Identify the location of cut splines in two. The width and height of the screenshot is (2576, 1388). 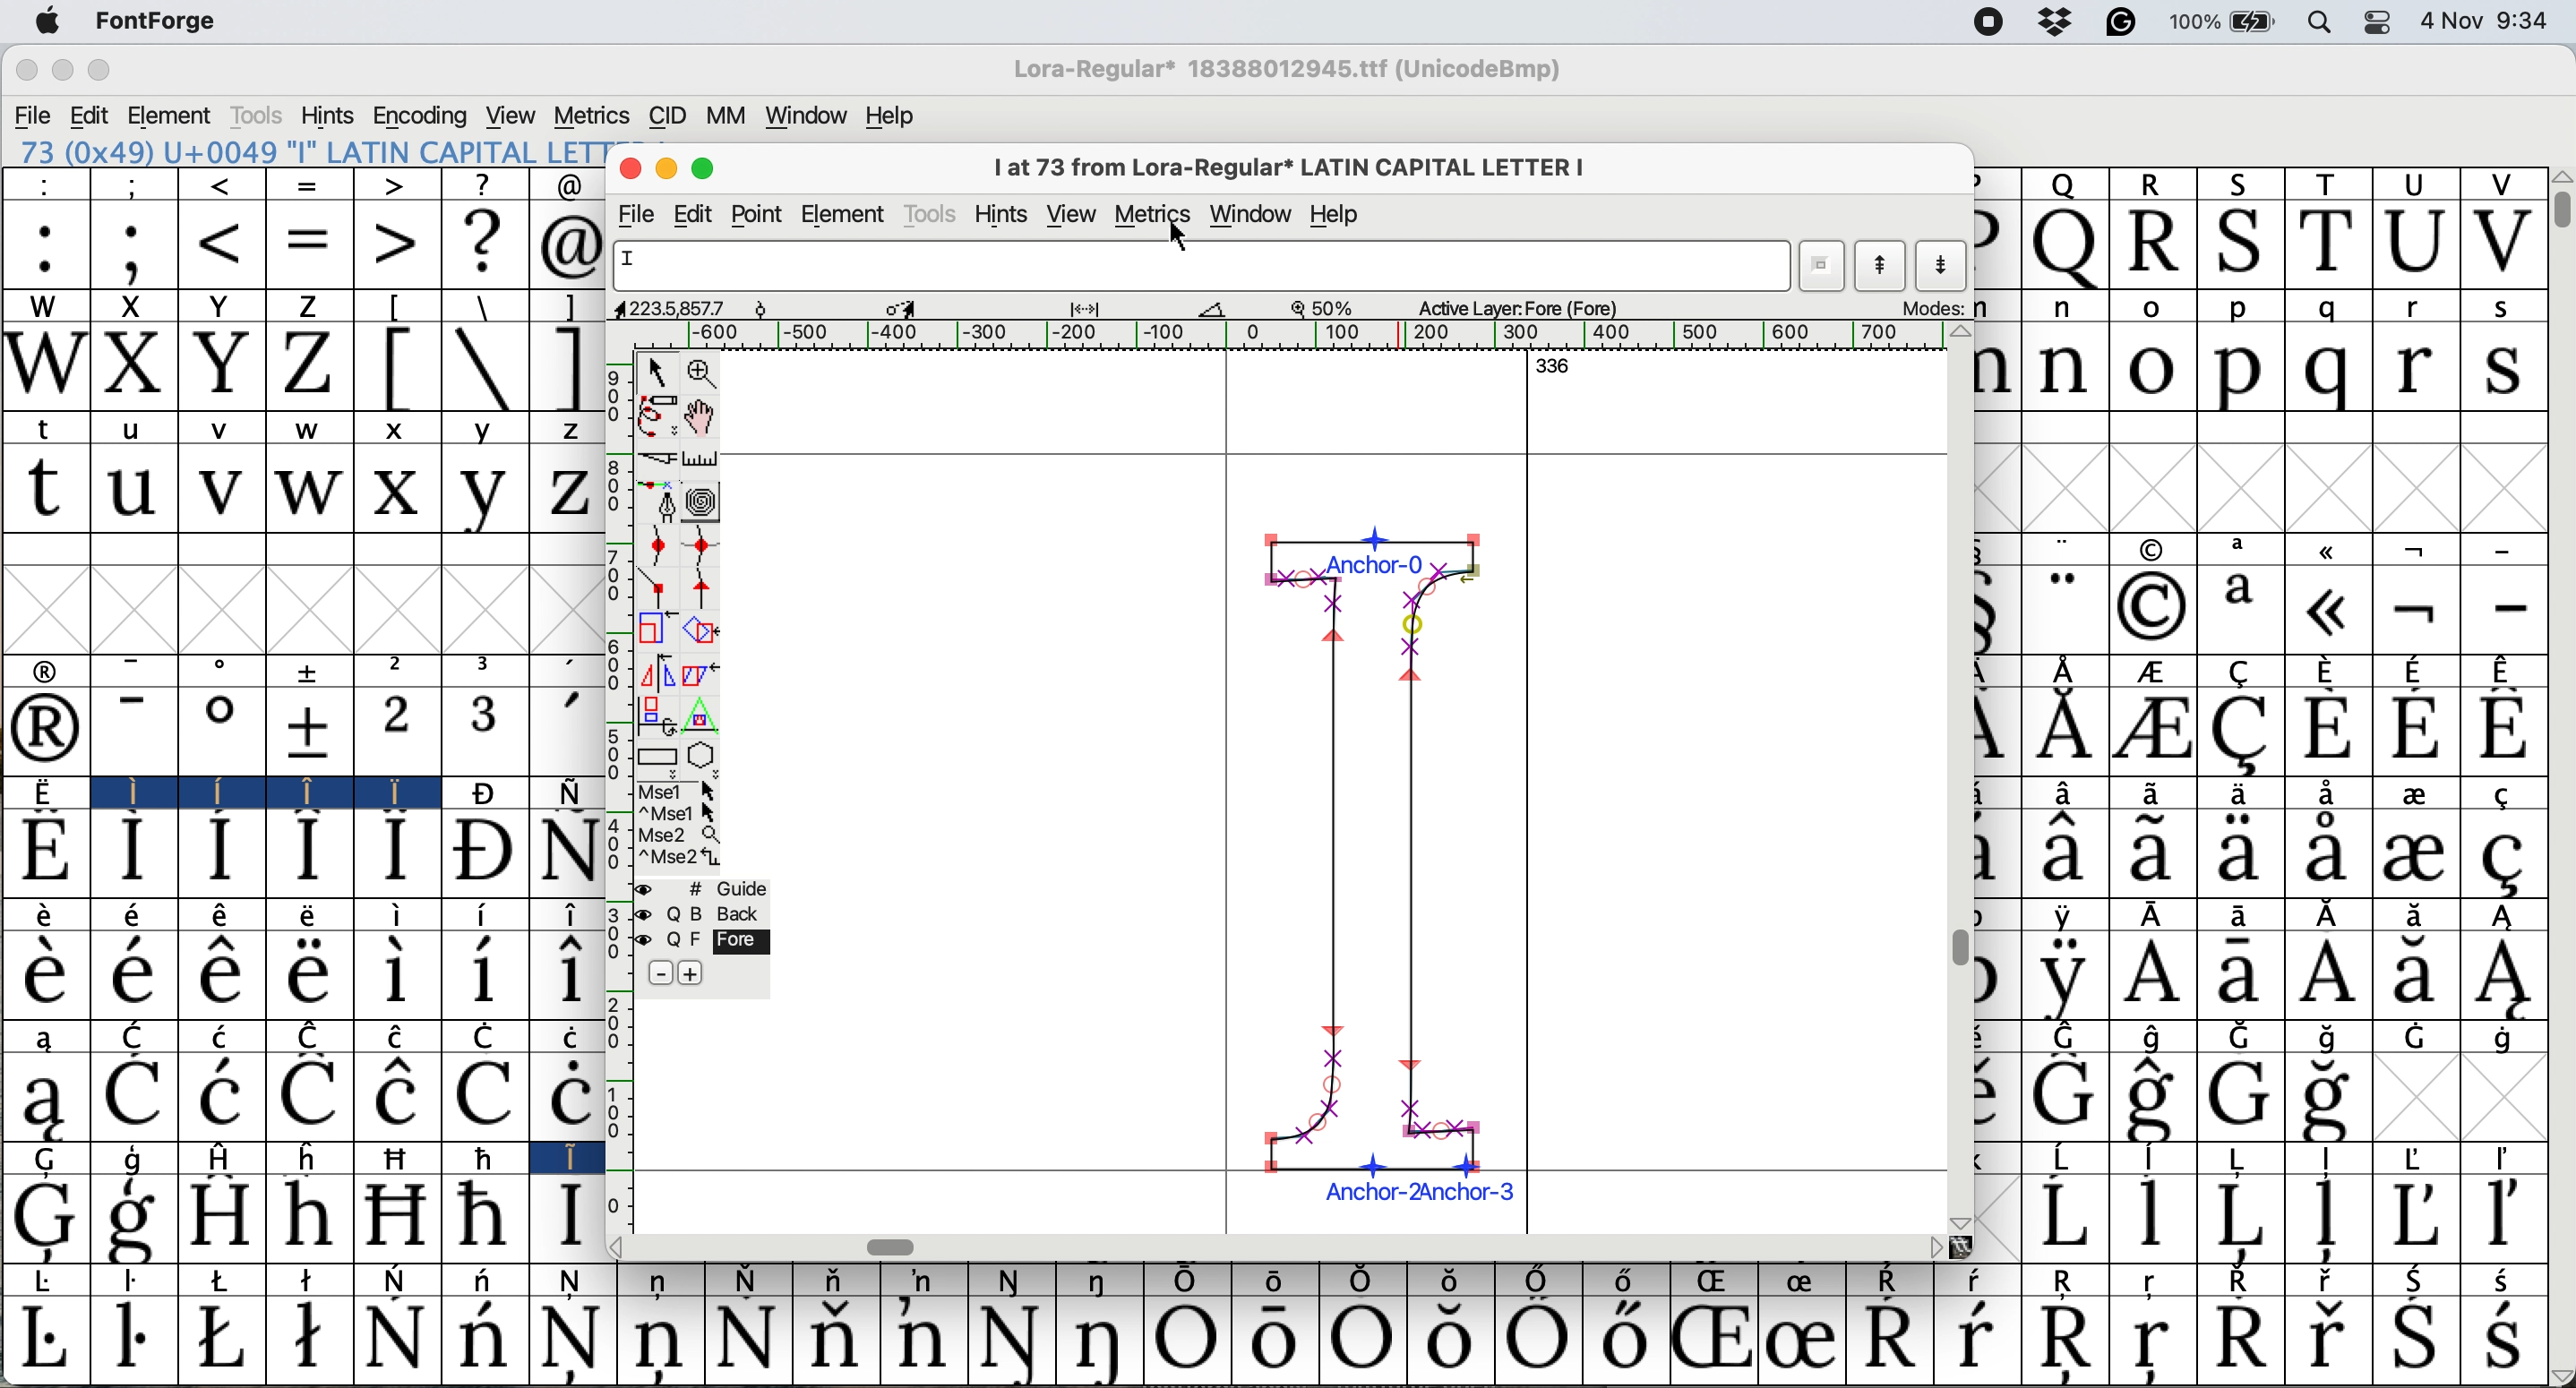
(660, 457).